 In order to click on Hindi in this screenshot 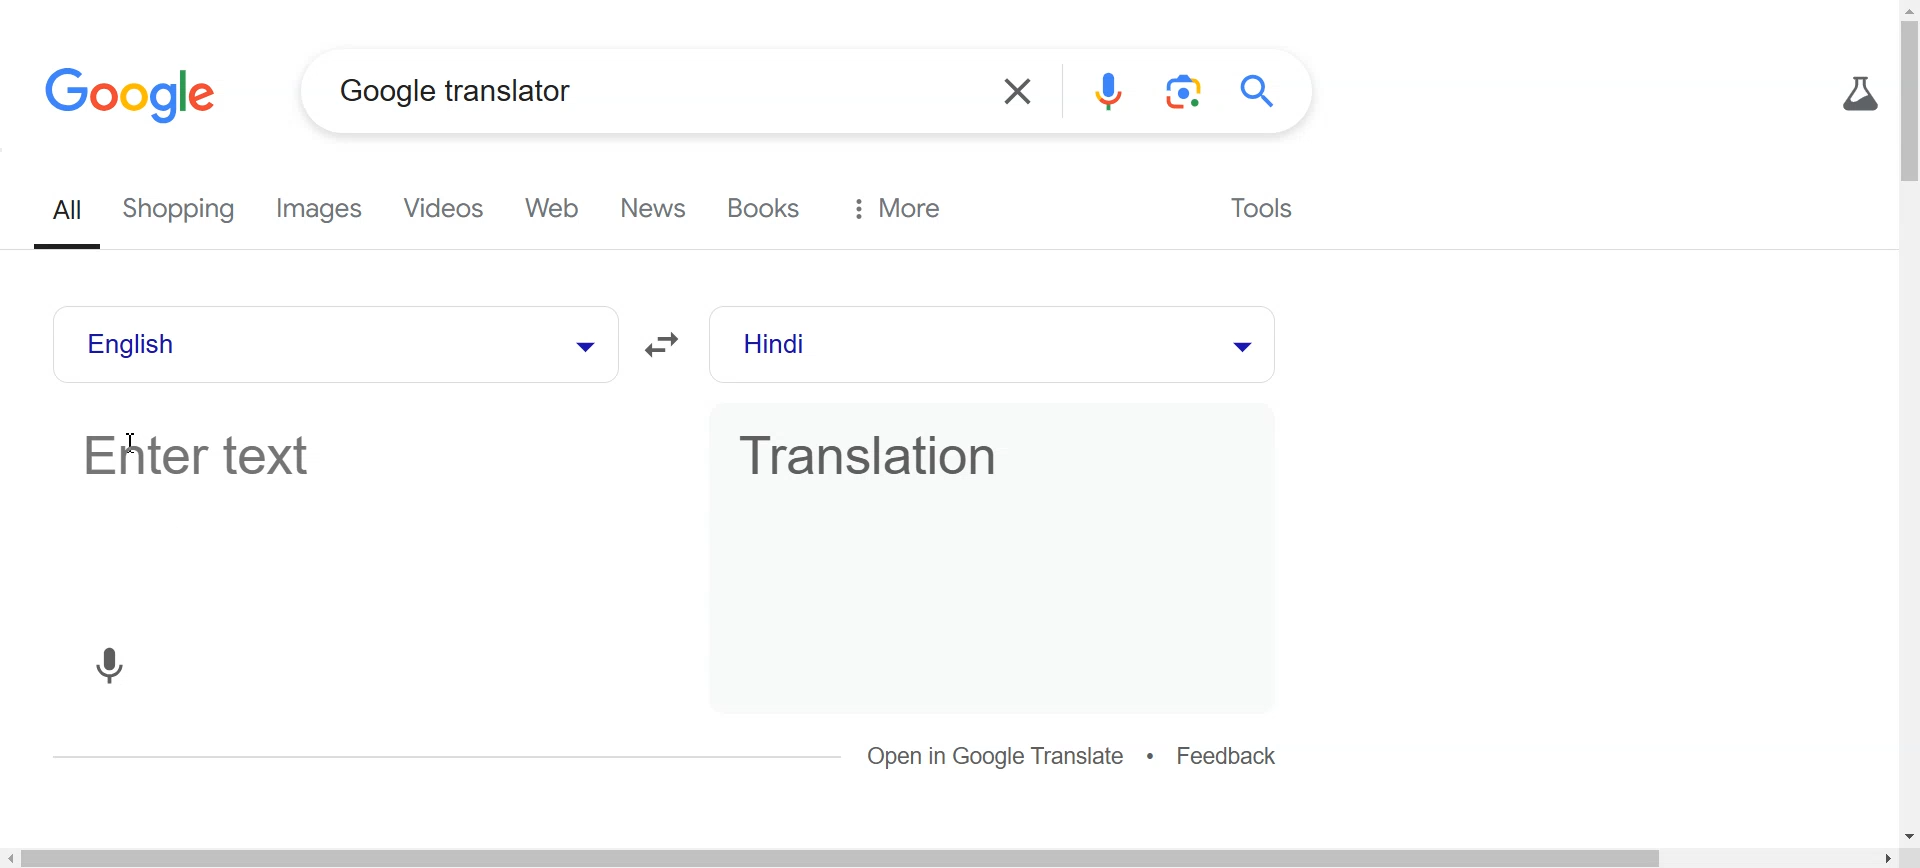, I will do `click(951, 345)`.